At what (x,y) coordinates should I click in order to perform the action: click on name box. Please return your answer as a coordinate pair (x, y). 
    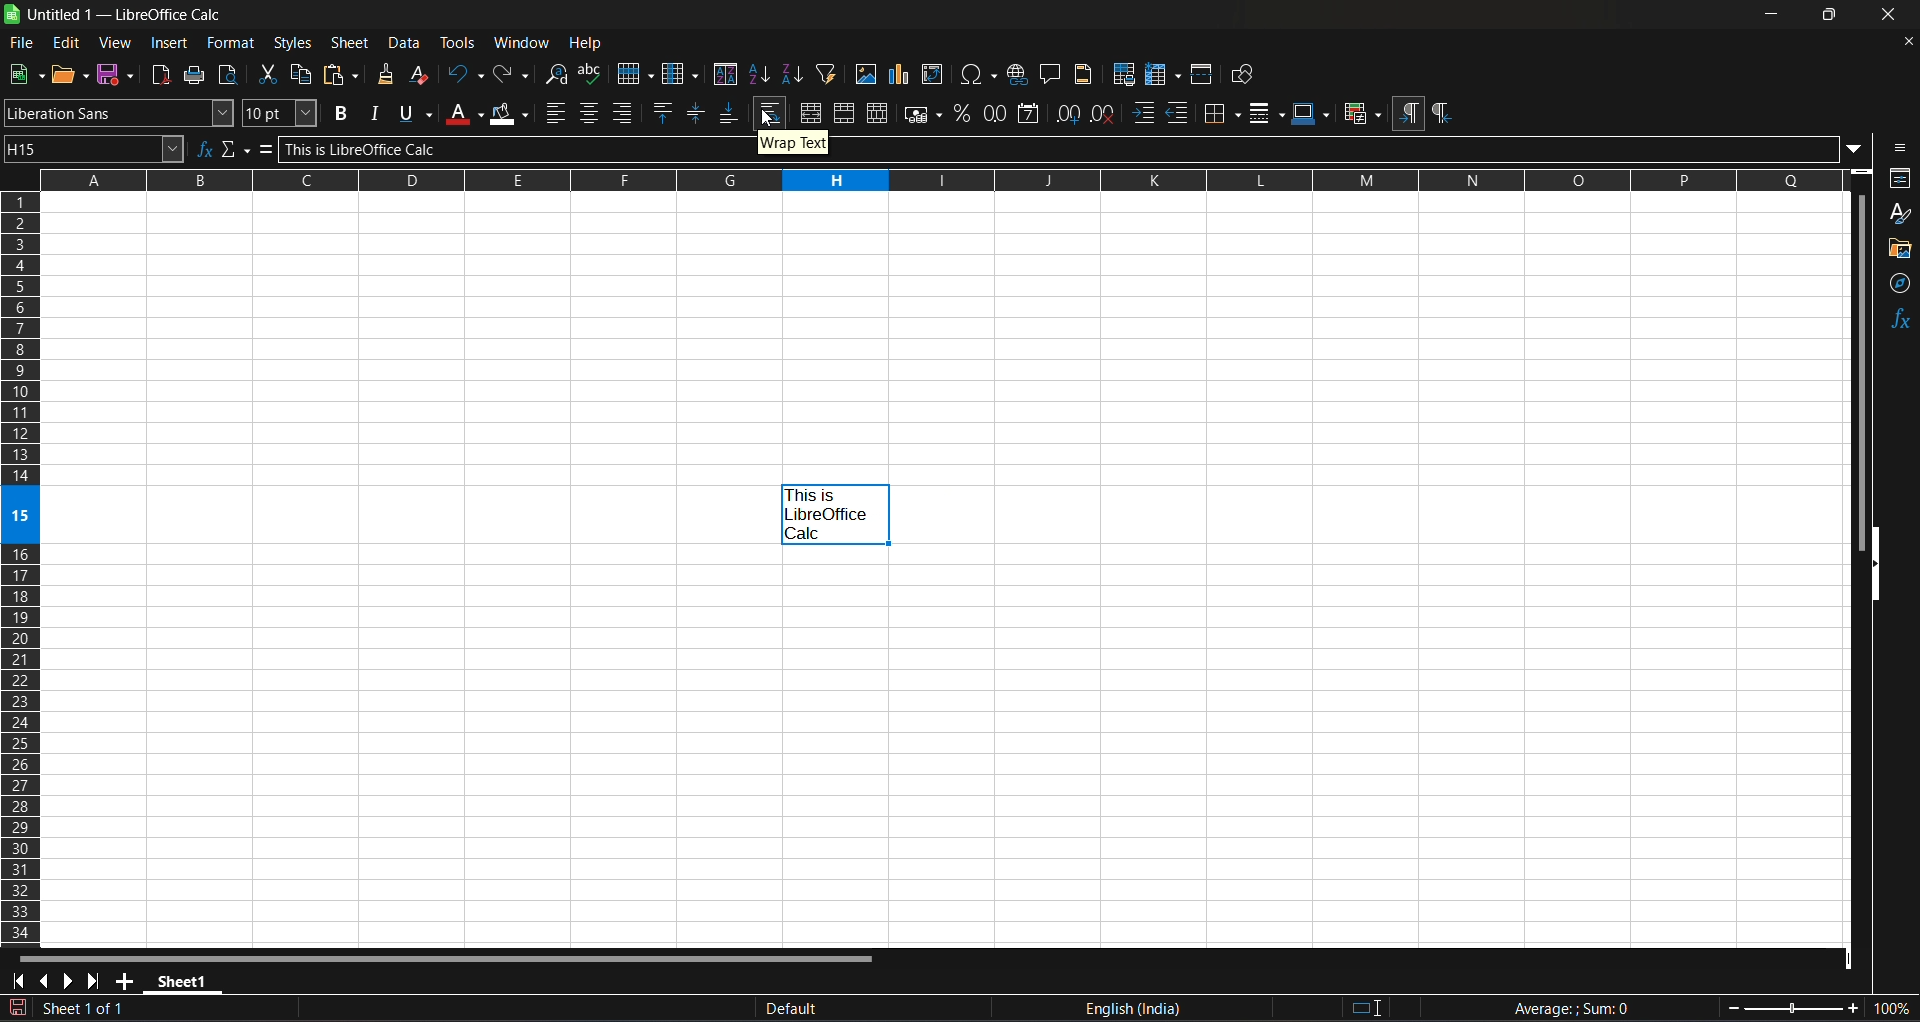
    Looking at the image, I should click on (95, 149).